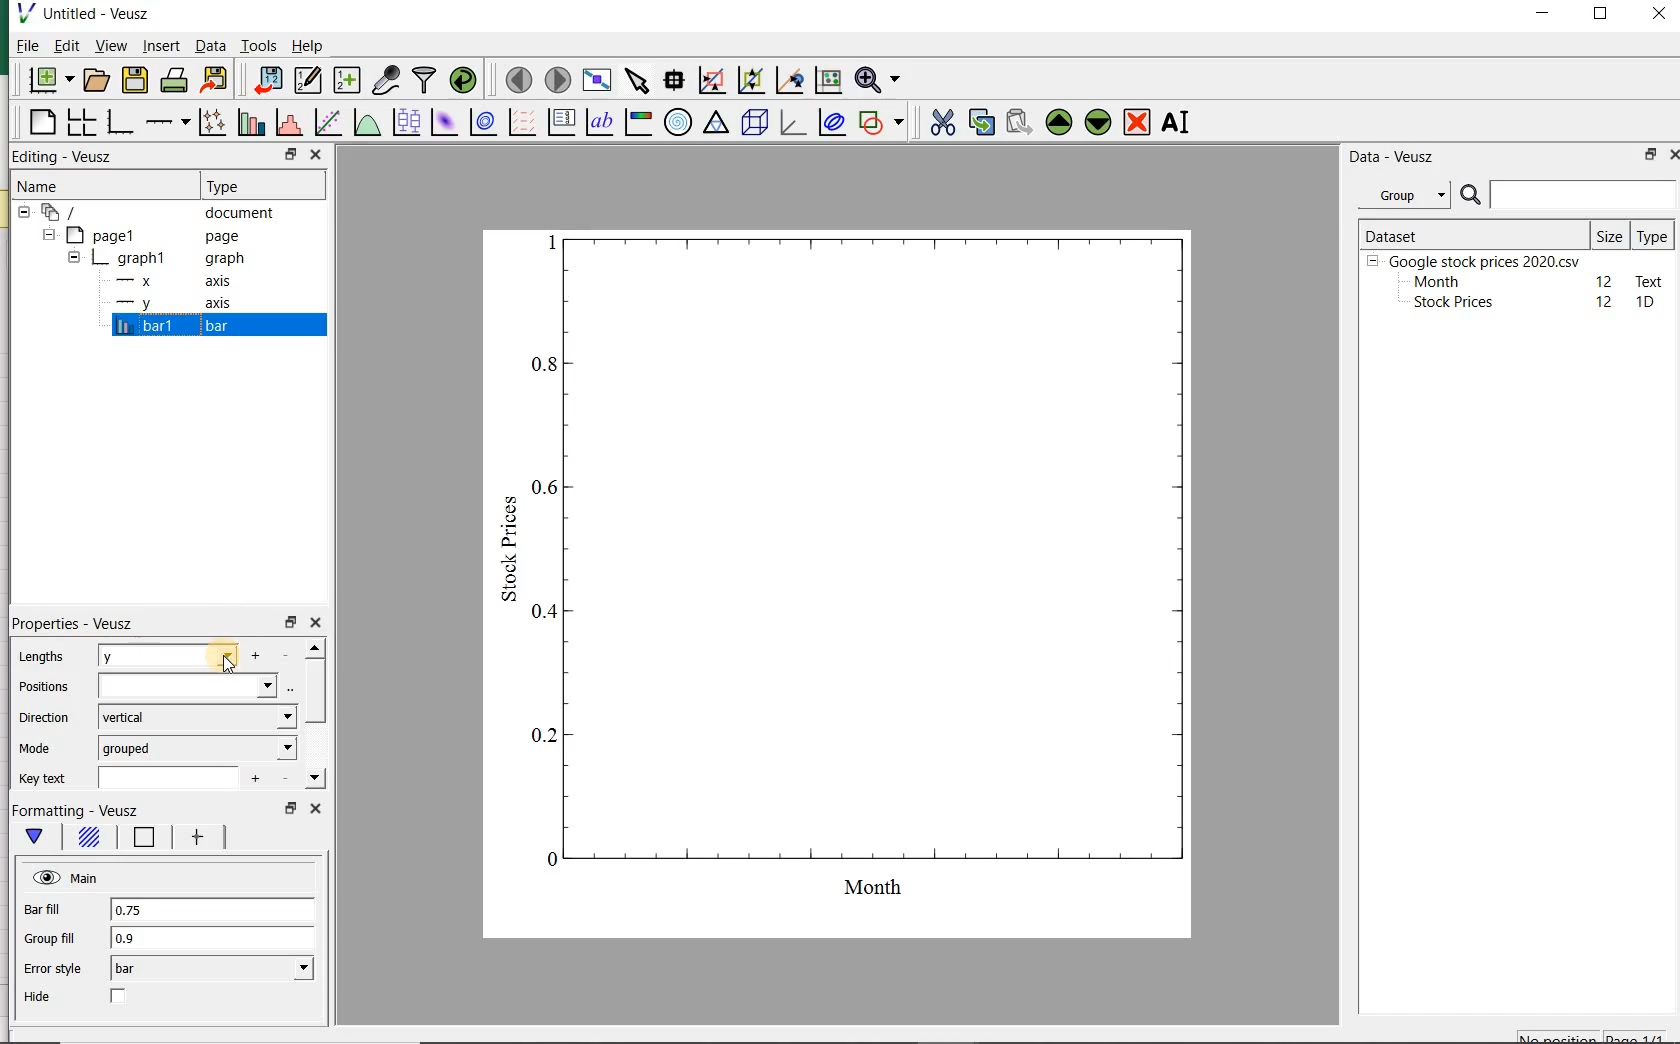 The height and width of the screenshot is (1044, 1680). What do you see at coordinates (258, 46) in the screenshot?
I see `Tools` at bounding box center [258, 46].